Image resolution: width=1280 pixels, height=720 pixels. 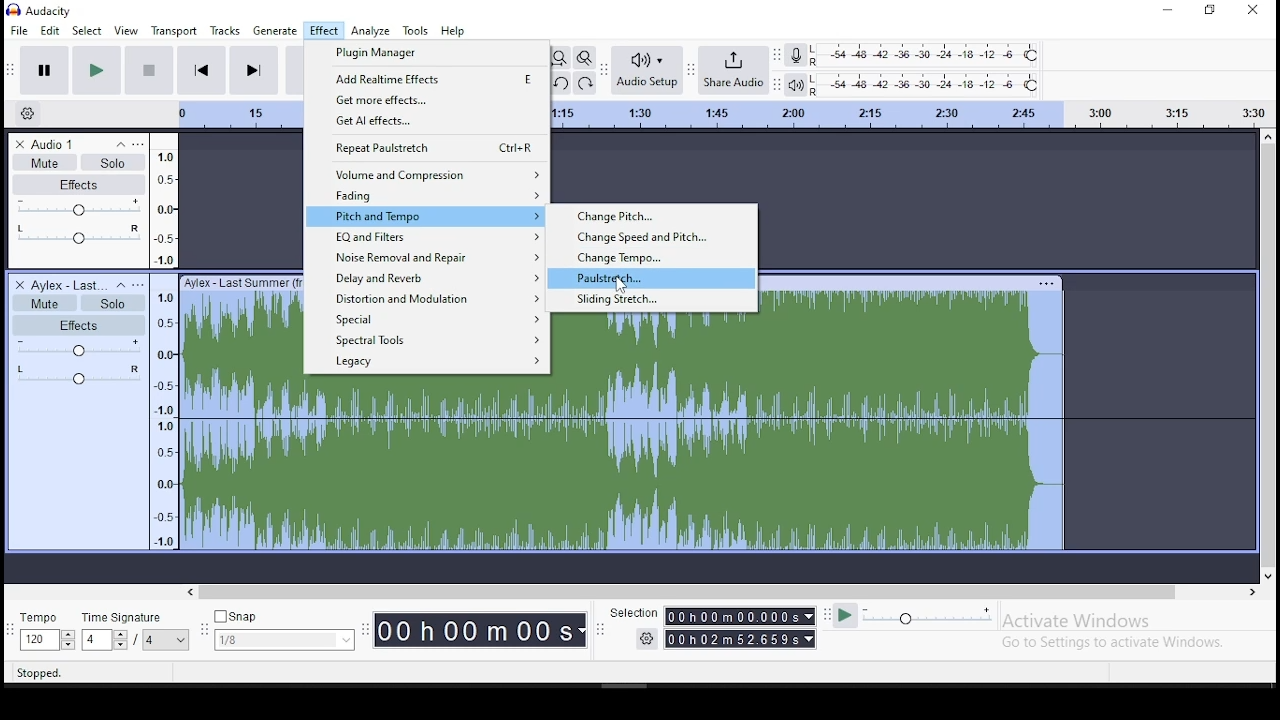 What do you see at coordinates (652, 278) in the screenshot?
I see `paulstretch` at bounding box center [652, 278].